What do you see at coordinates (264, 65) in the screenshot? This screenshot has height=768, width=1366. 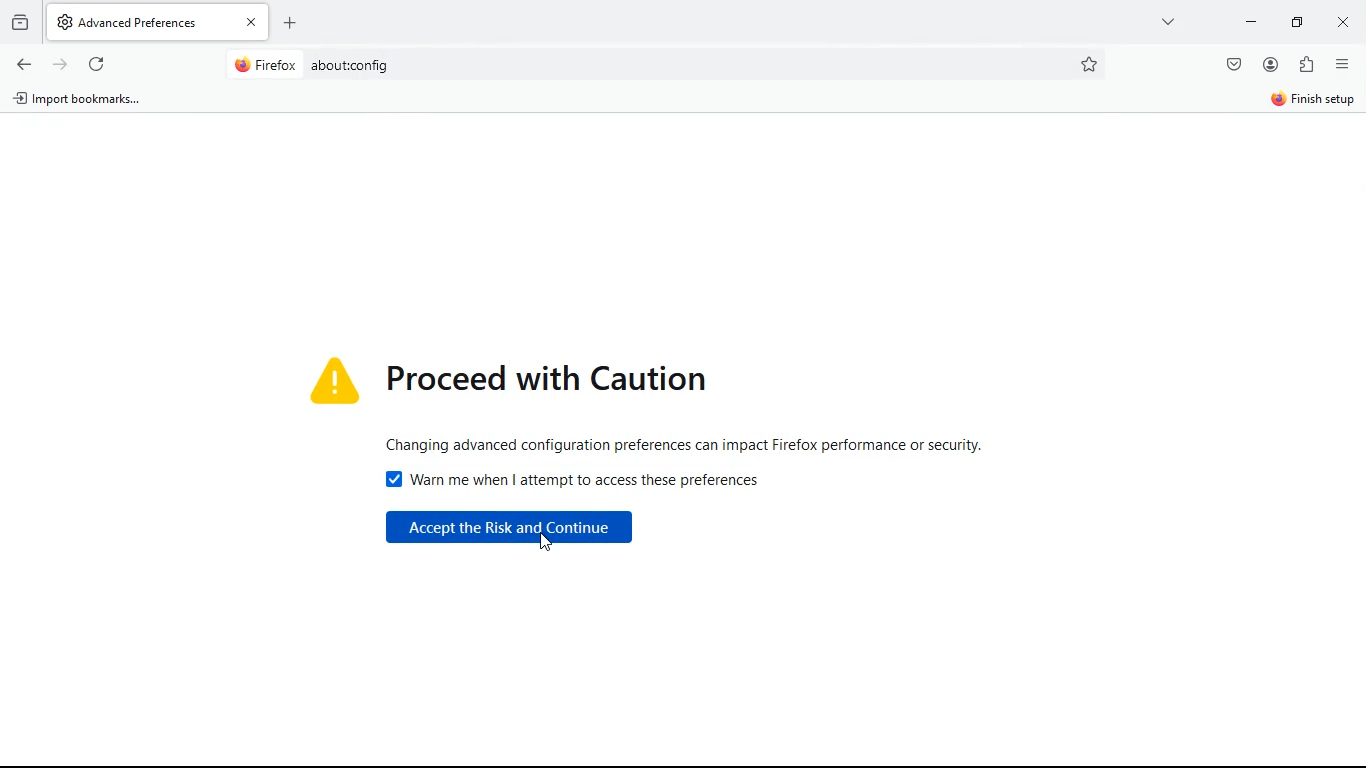 I see `@ Firefox` at bounding box center [264, 65].